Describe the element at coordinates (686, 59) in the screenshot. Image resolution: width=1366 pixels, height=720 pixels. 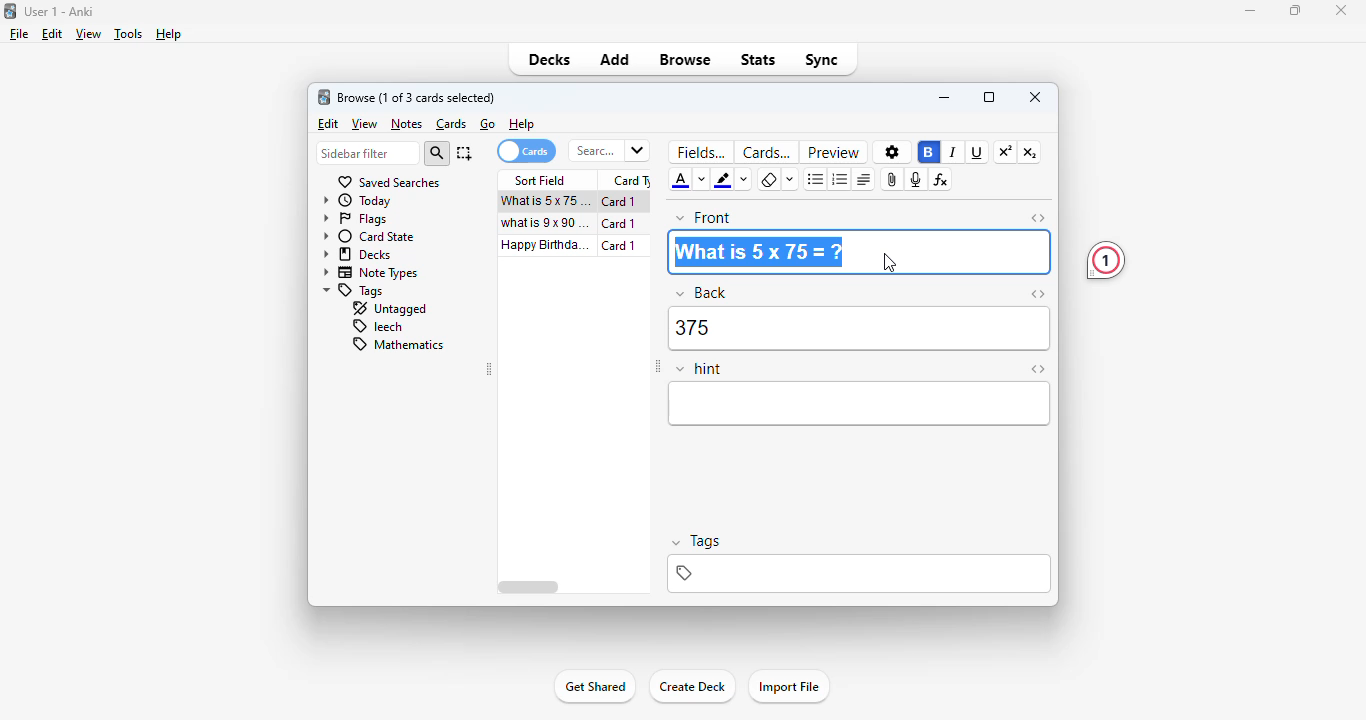
I see `browse` at that location.